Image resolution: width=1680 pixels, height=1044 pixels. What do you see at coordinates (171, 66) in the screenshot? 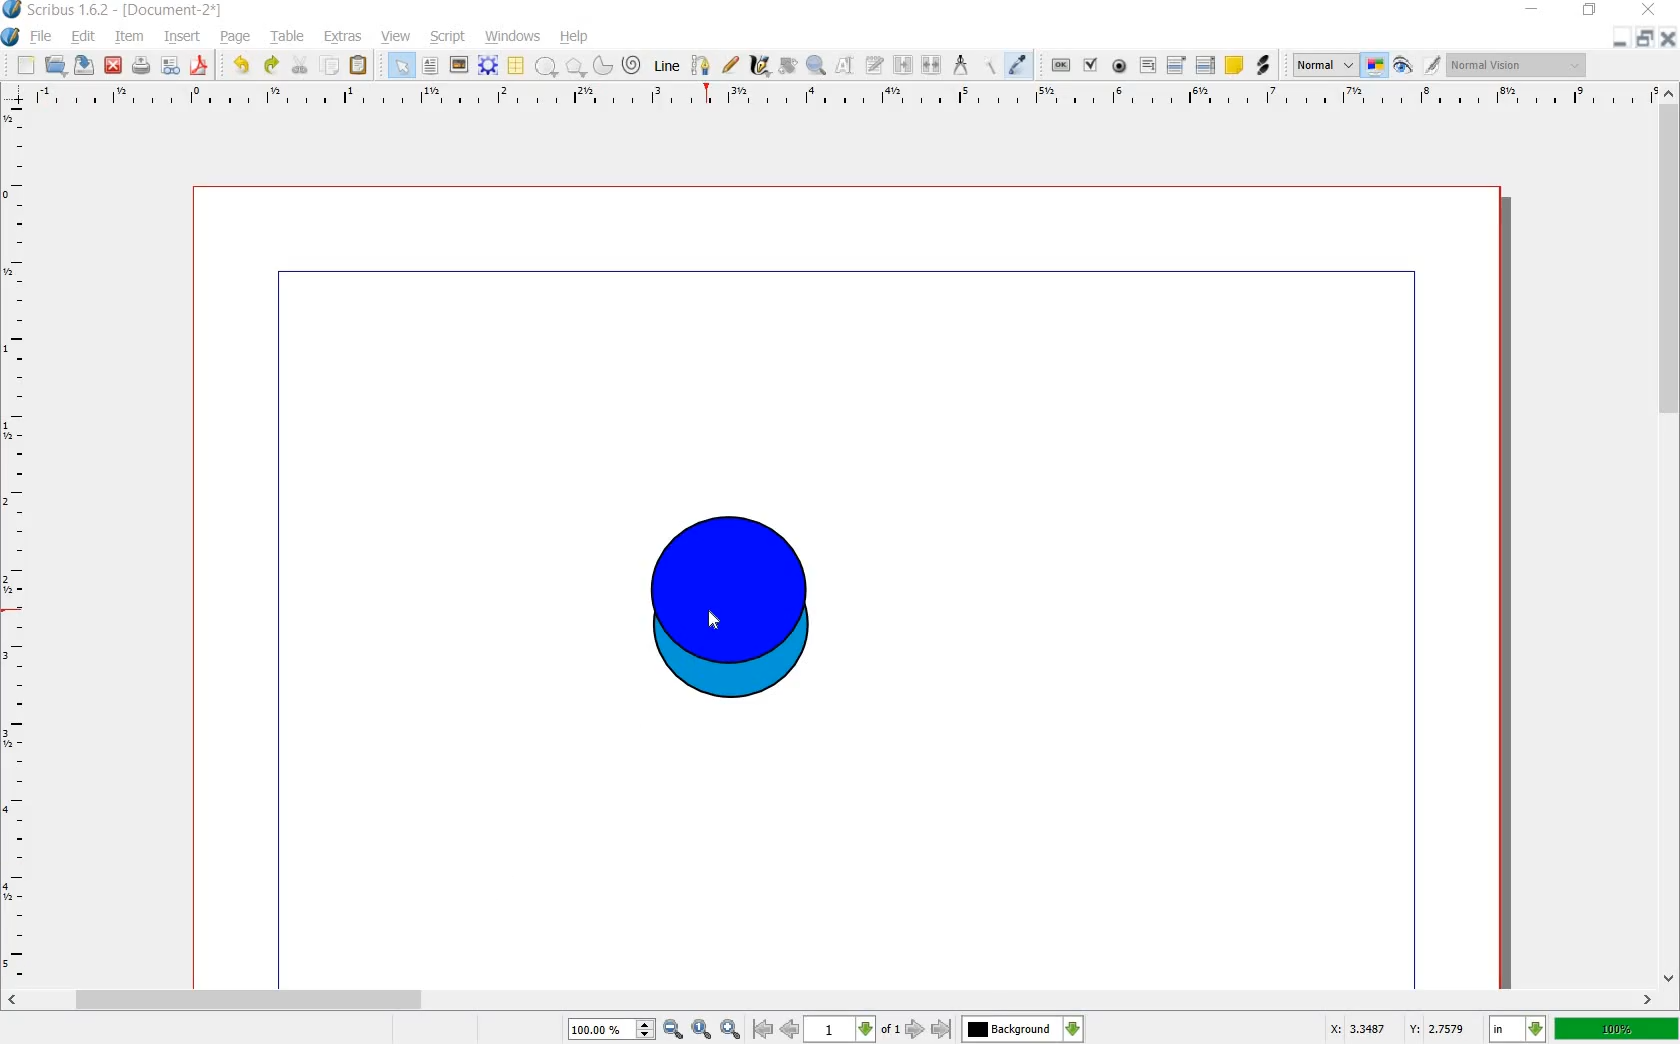
I see `preflight verifier` at bounding box center [171, 66].